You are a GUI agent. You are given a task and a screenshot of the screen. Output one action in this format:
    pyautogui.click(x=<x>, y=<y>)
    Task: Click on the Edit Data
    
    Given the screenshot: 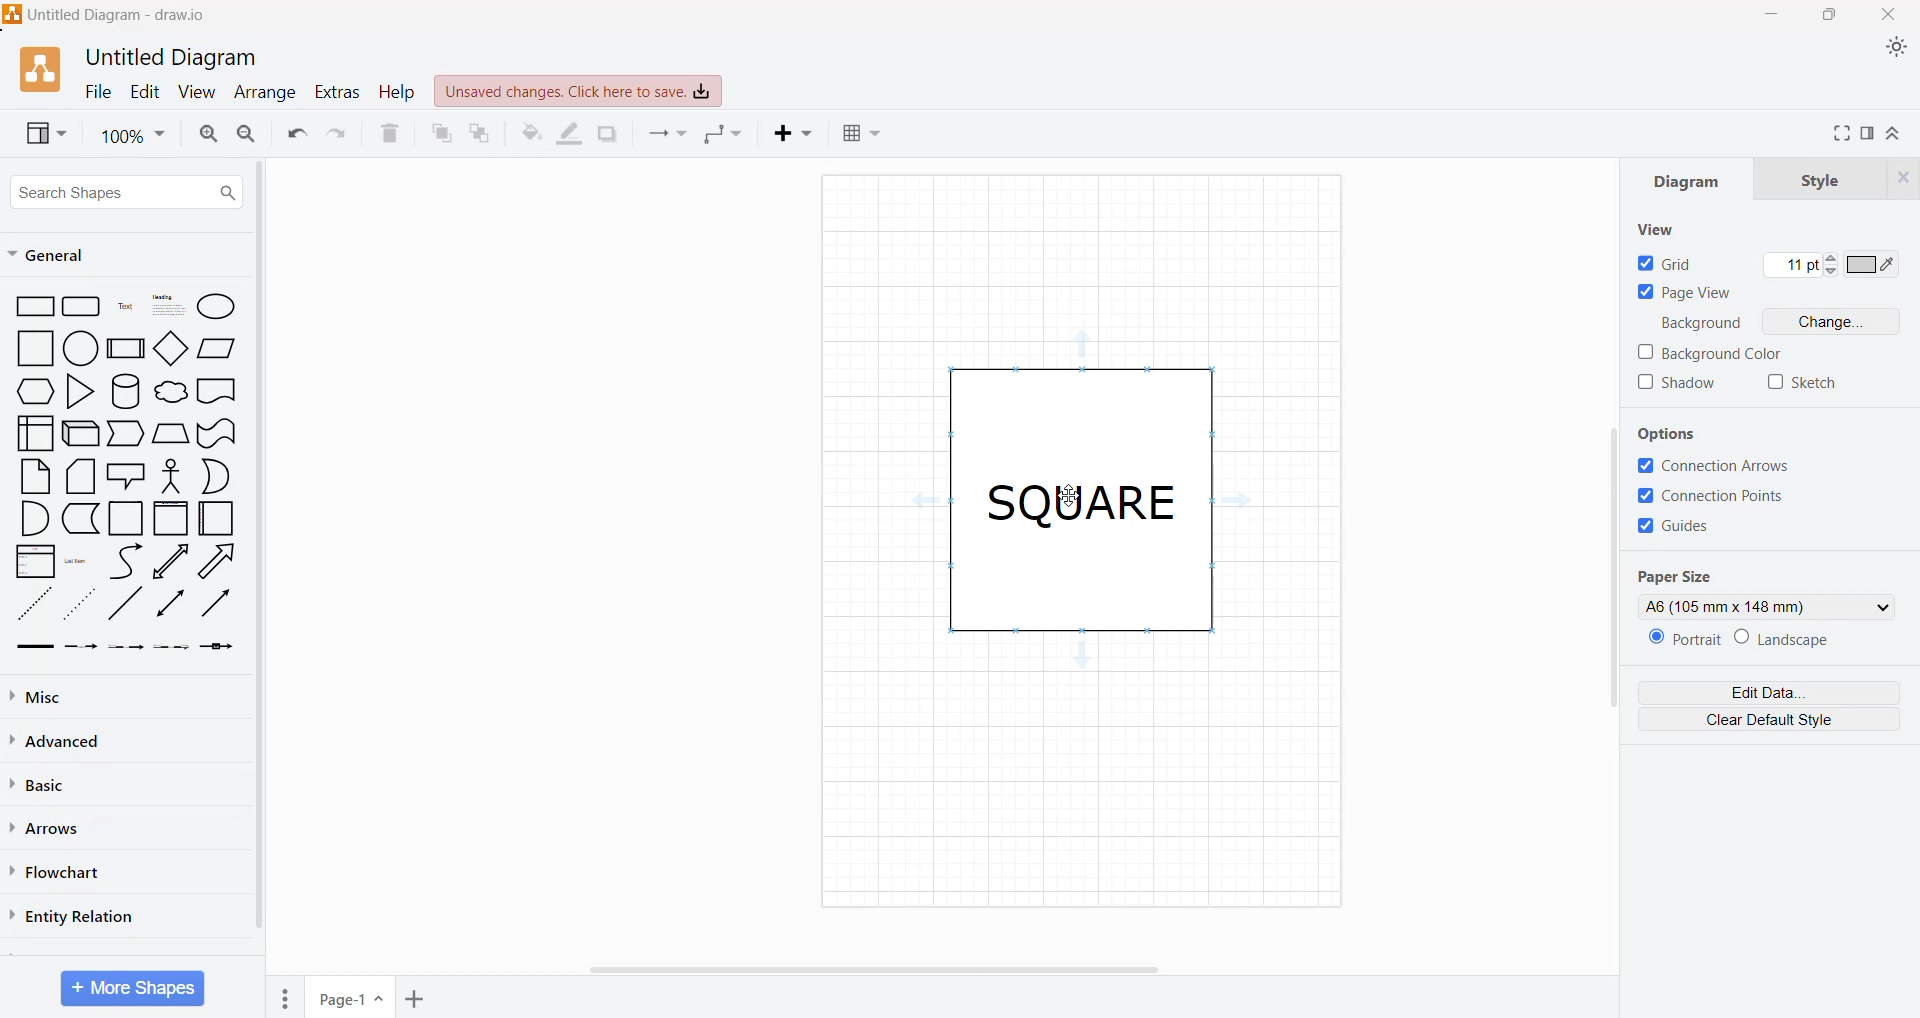 What is the action you would take?
    pyautogui.click(x=1771, y=688)
    